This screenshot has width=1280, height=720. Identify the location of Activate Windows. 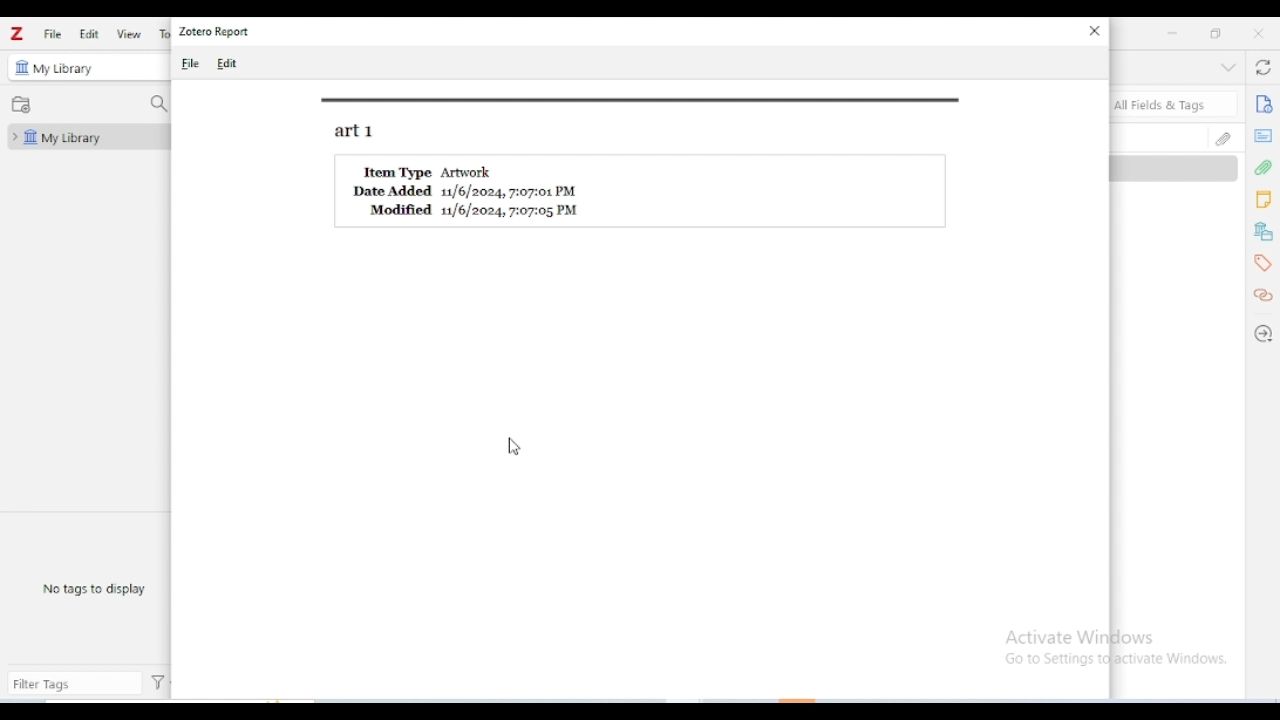
(1080, 637).